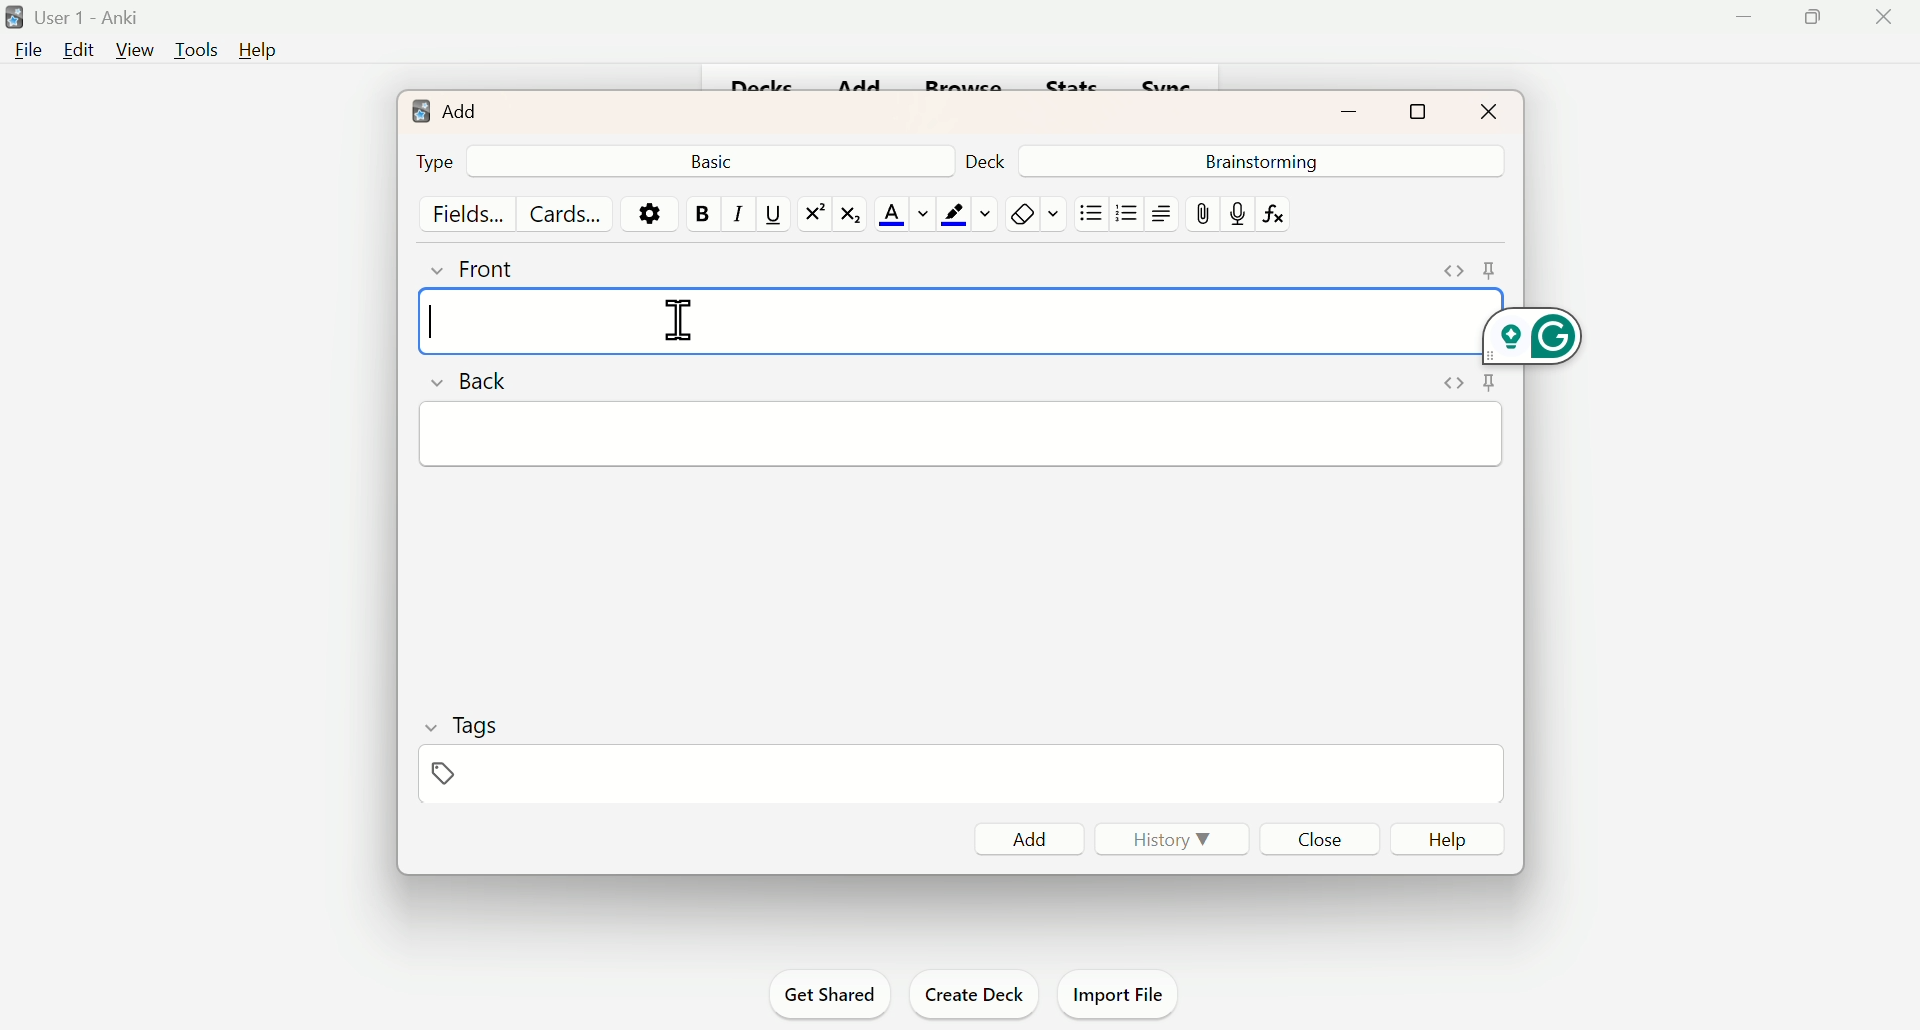  Describe the element at coordinates (133, 46) in the screenshot. I see `` at that location.